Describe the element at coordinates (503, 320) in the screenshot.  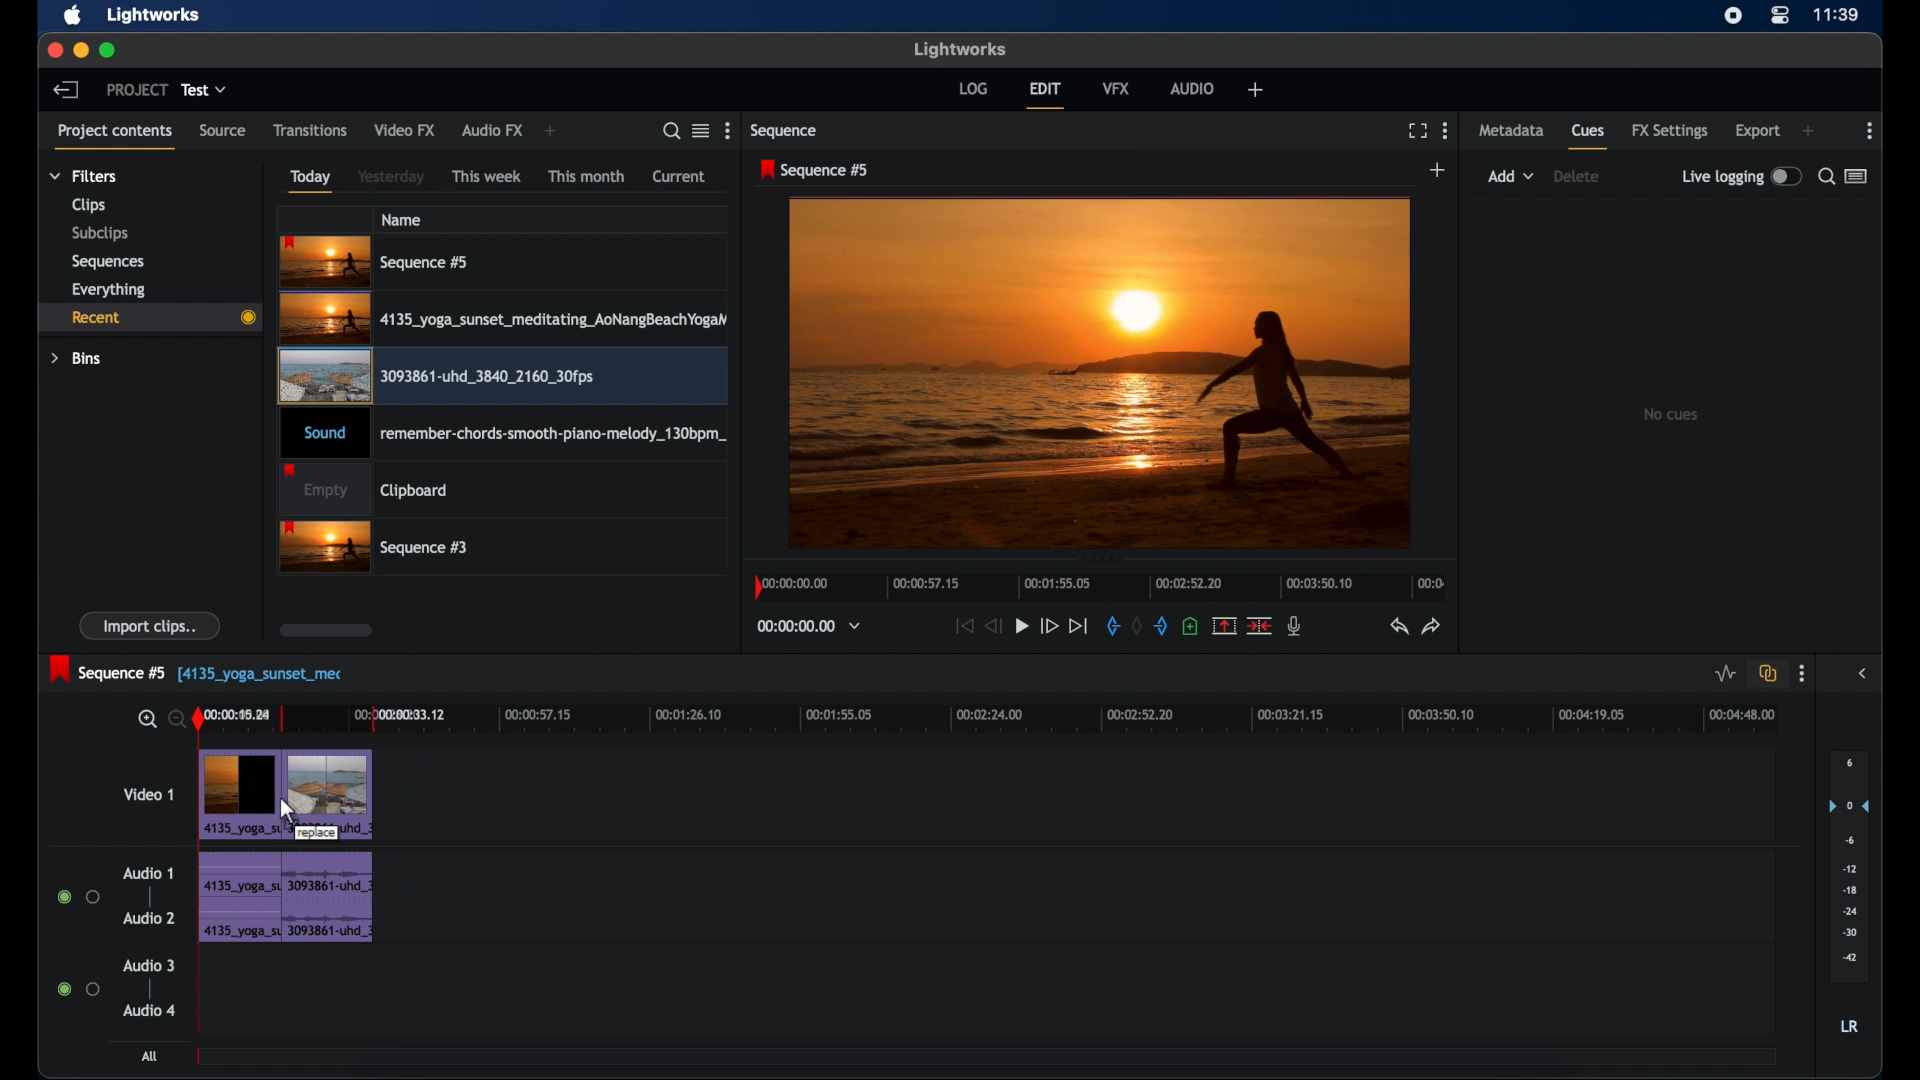
I see `video clip` at that location.